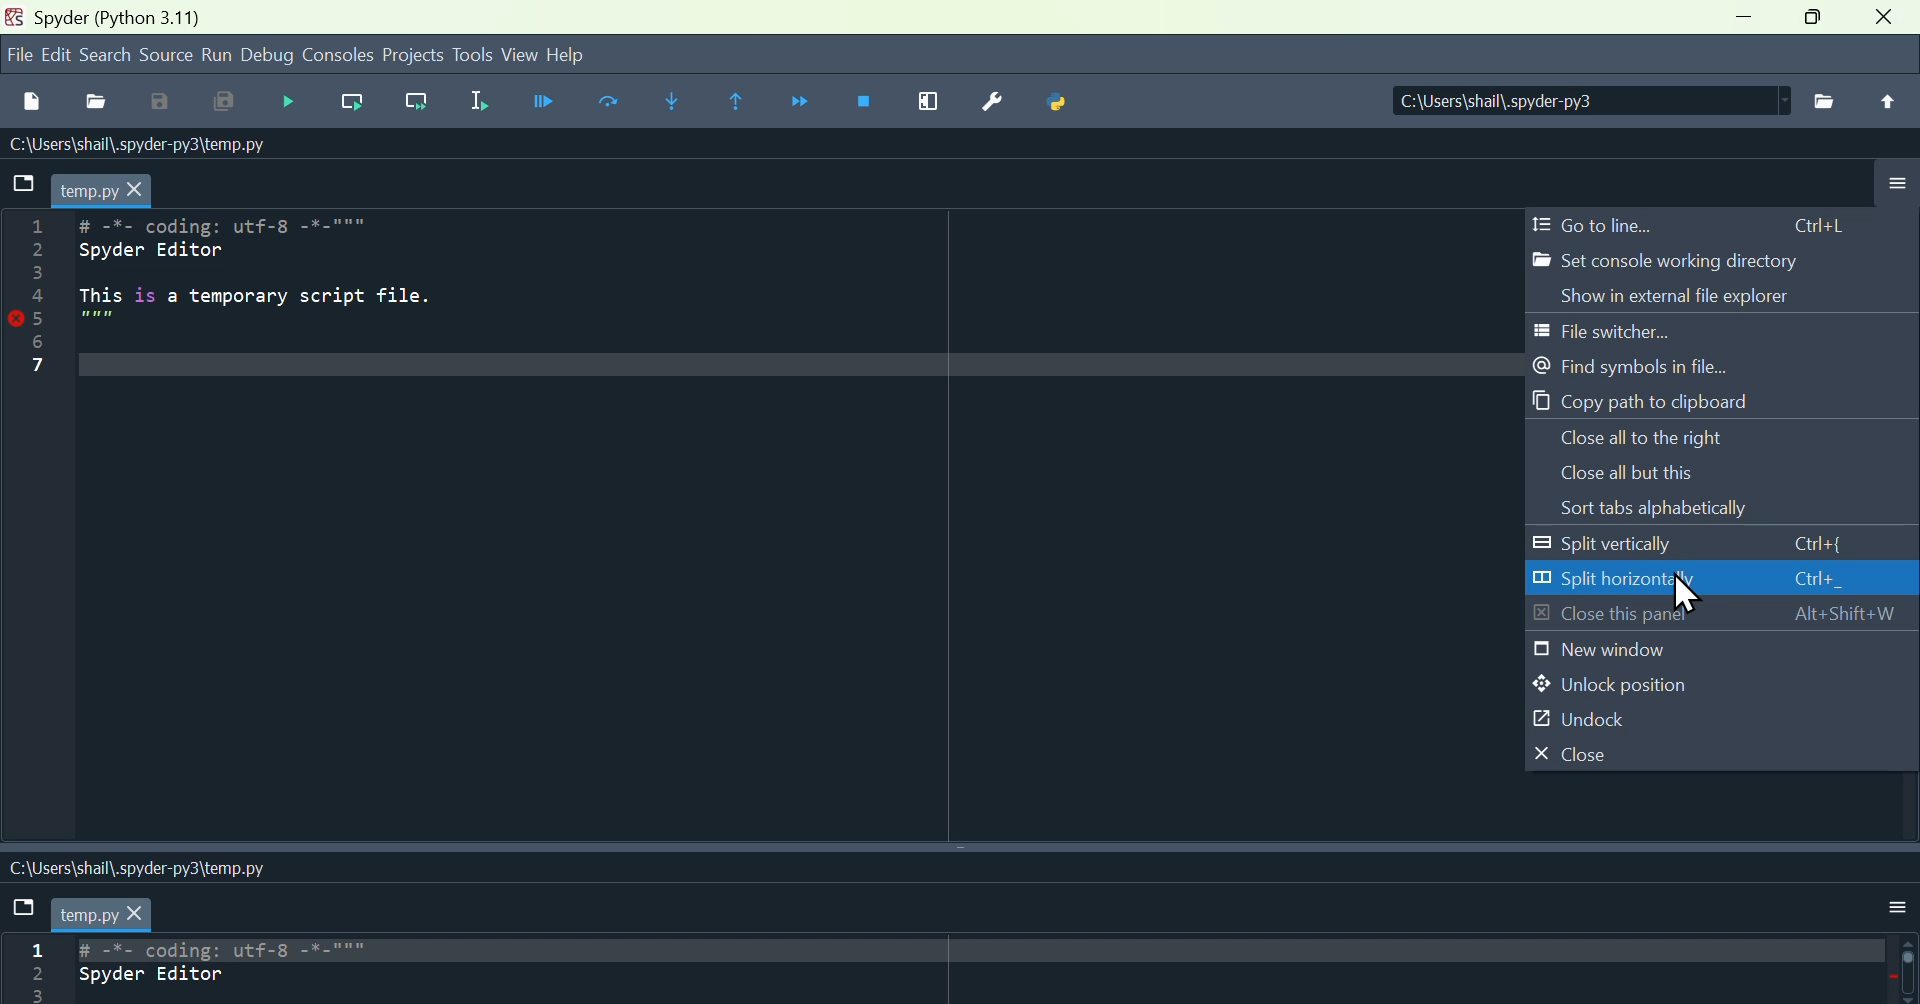  Describe the element at coordinates (576, 54) in the screenshot. I see `help` at that location.